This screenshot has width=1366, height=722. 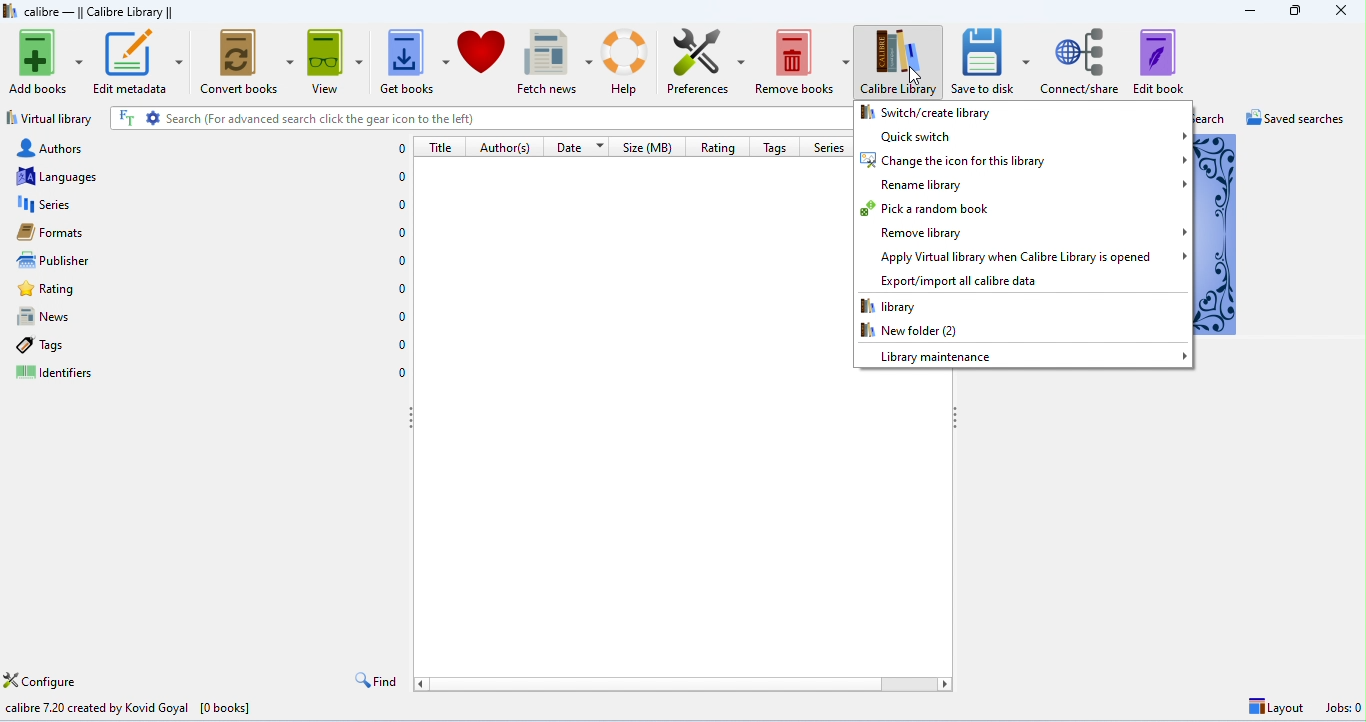 What do you see at coordinates (828, 147) in the screenshot?
I see `series` at bounding box center [828, 147].